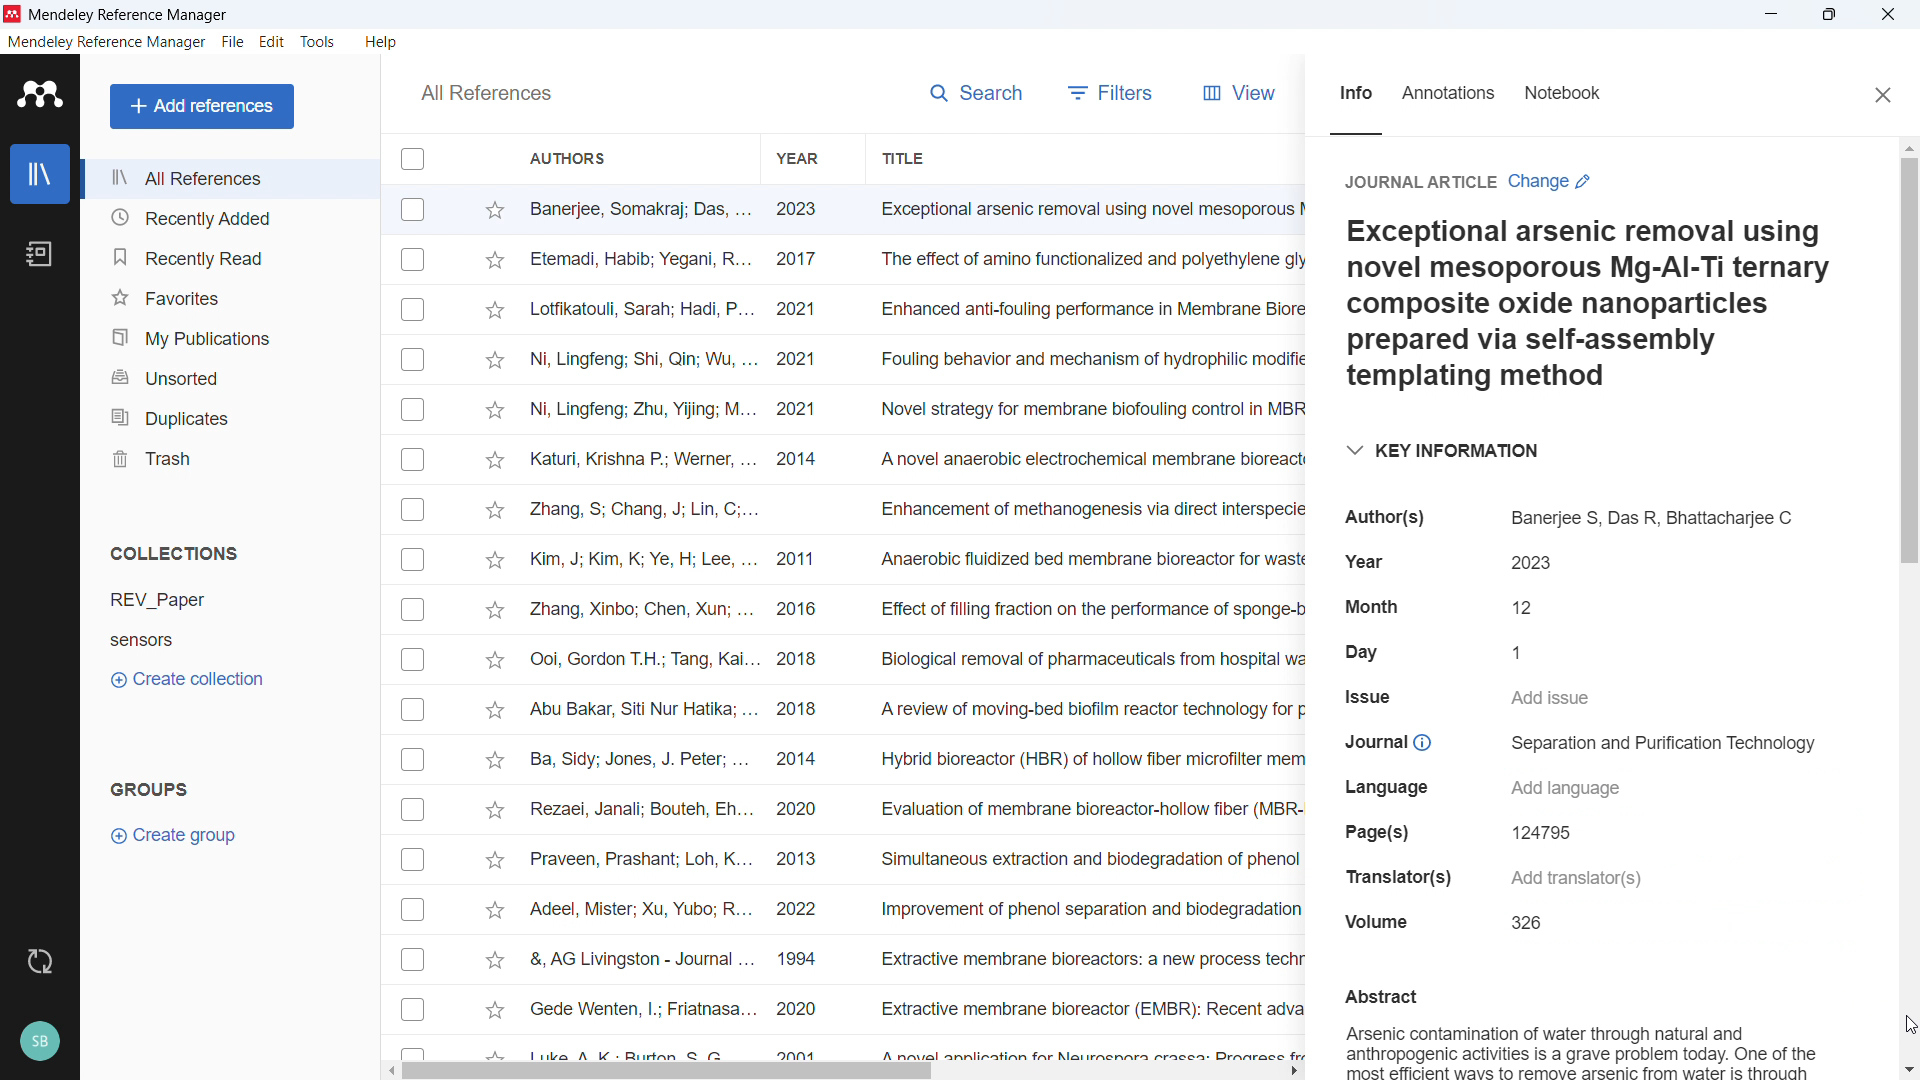 This screenshot has height=1080, width=1920. Describe the element at coordinates (415, 809) in the screenshot. I see `` at that location.